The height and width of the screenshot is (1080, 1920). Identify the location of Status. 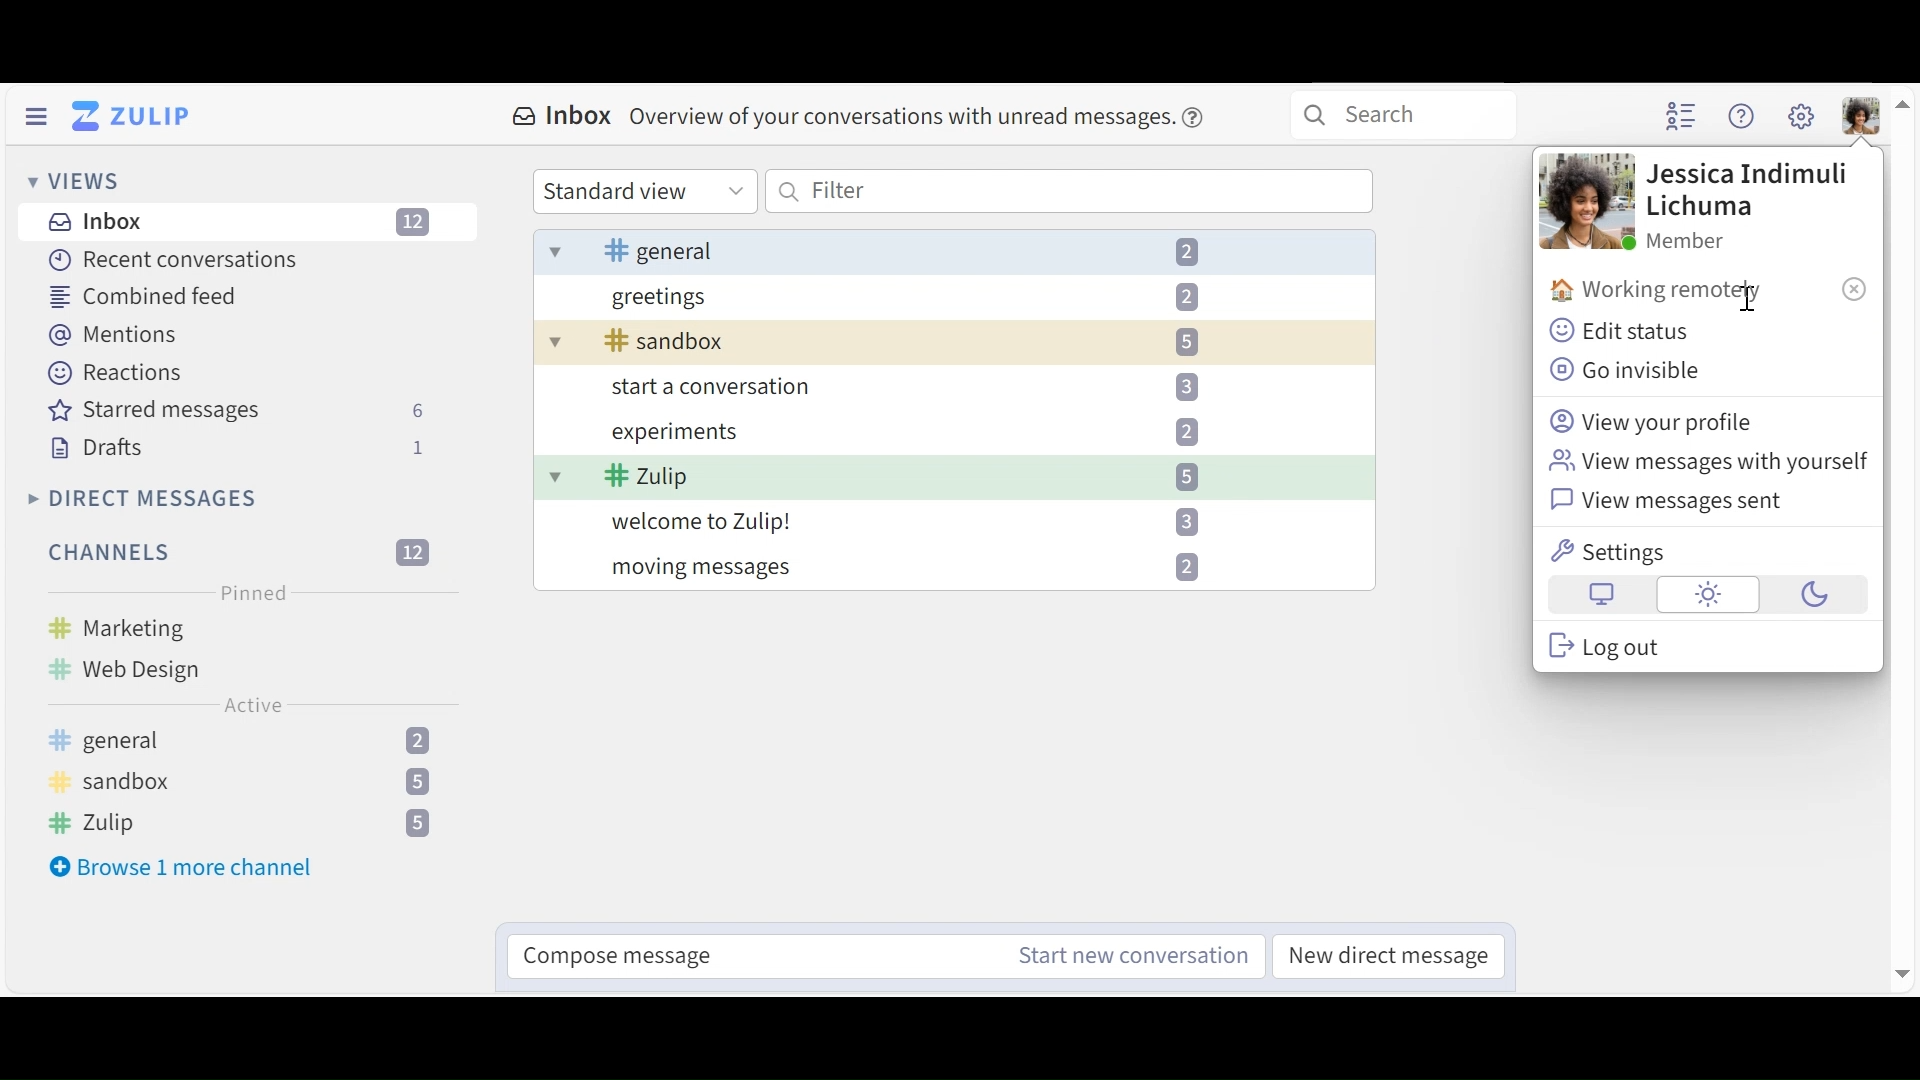
(1659, 292).